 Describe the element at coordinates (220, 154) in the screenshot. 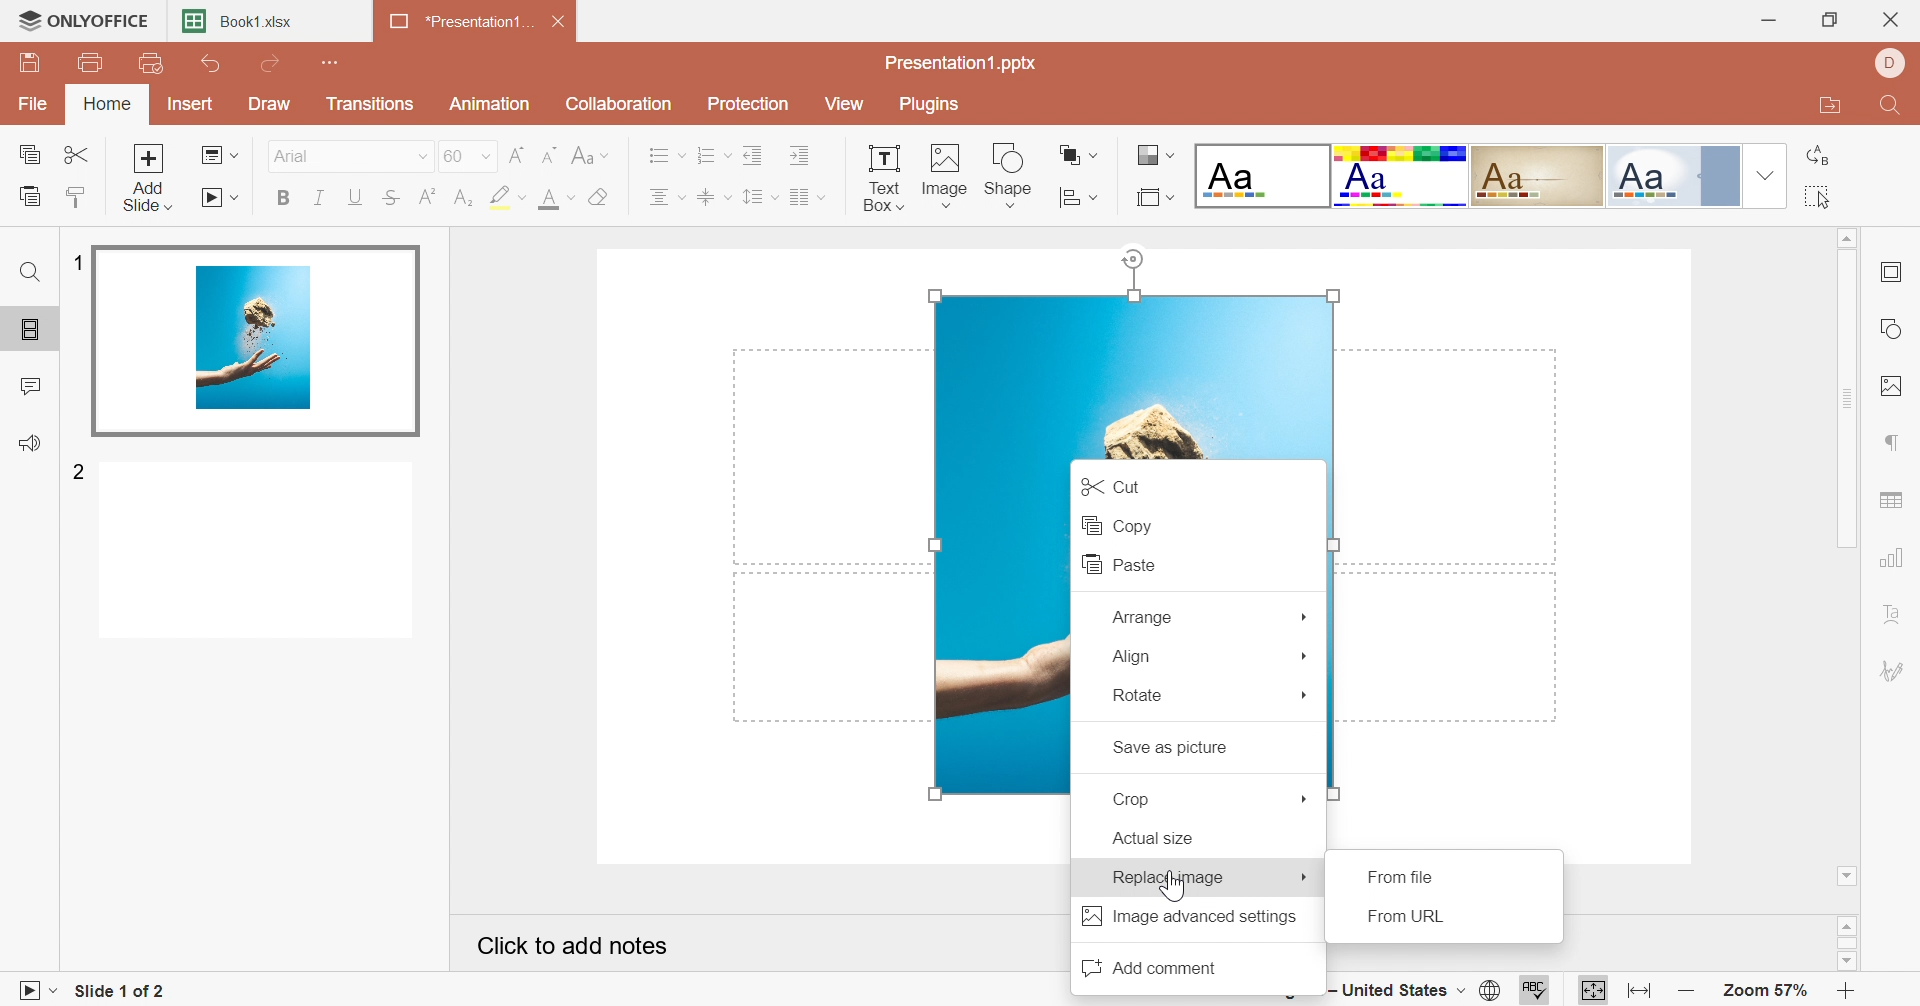

I see `Change slide layout` at that location.